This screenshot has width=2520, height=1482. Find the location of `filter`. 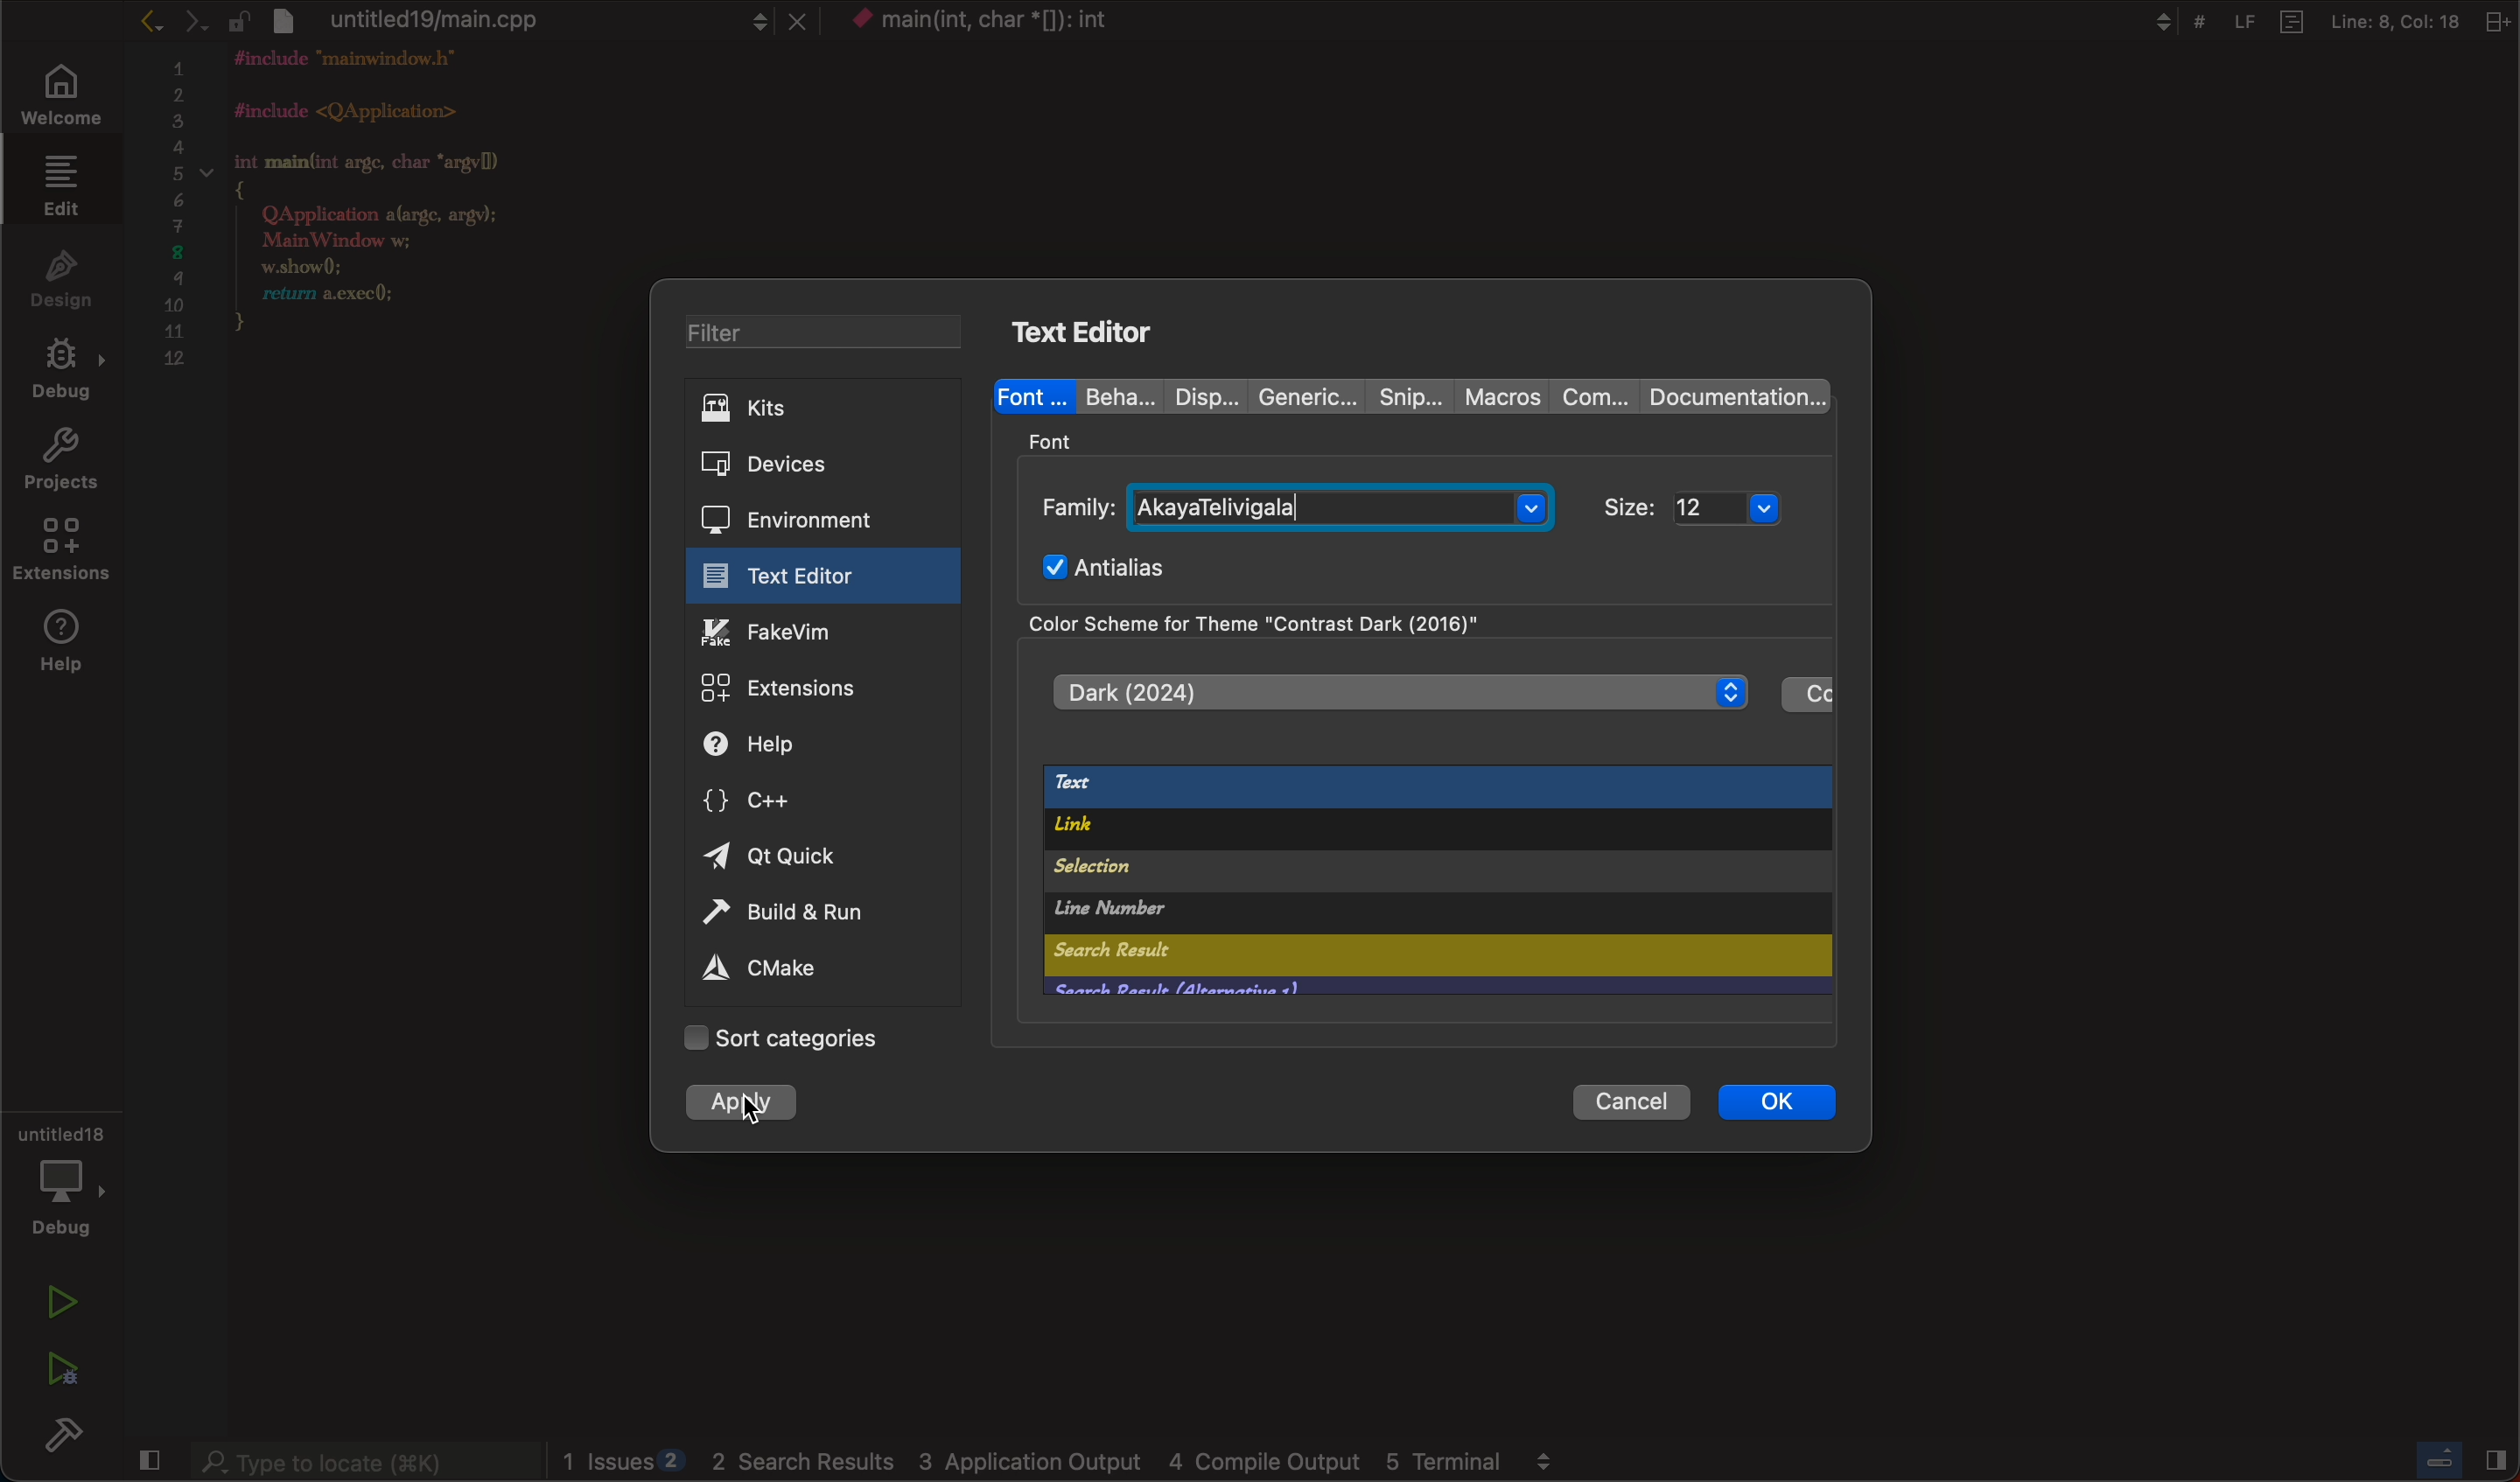

filter is located at coordinates (827, 331).